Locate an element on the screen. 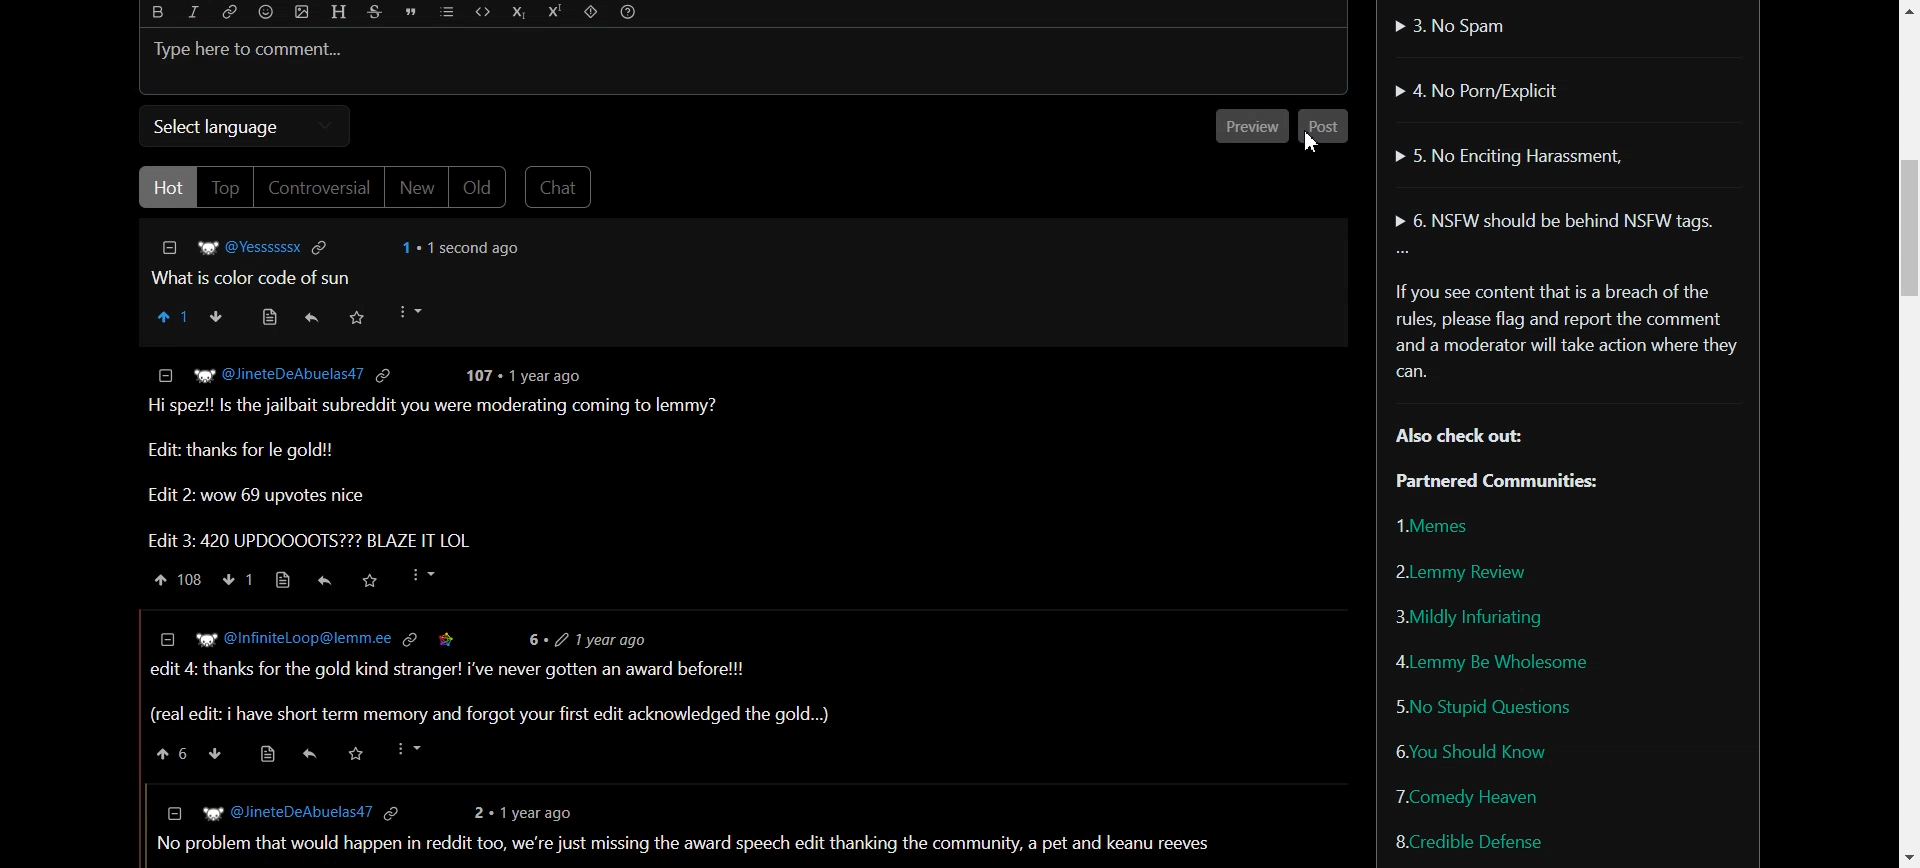 Image resolution: width=1920 pixels, height=868 pixels. Top is located at coordinates (224, 187).